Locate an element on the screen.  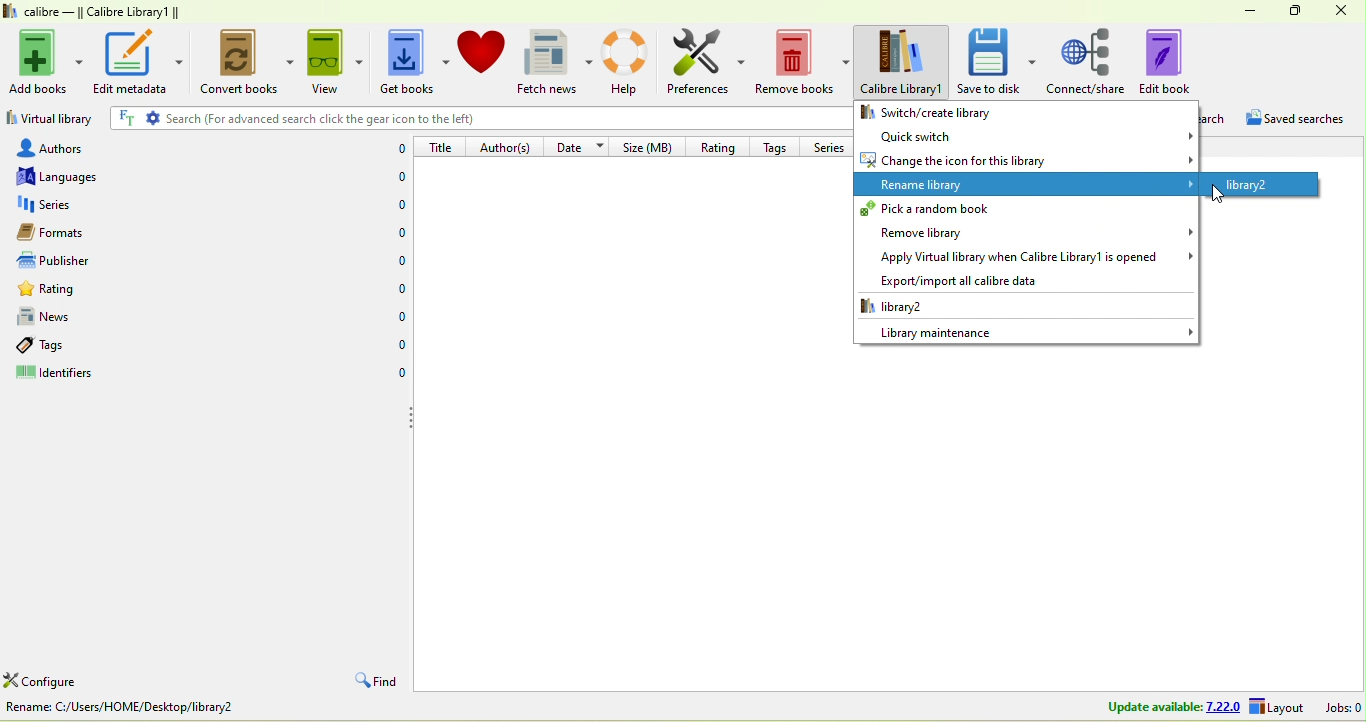
preference is located at coordinates (707, 63).